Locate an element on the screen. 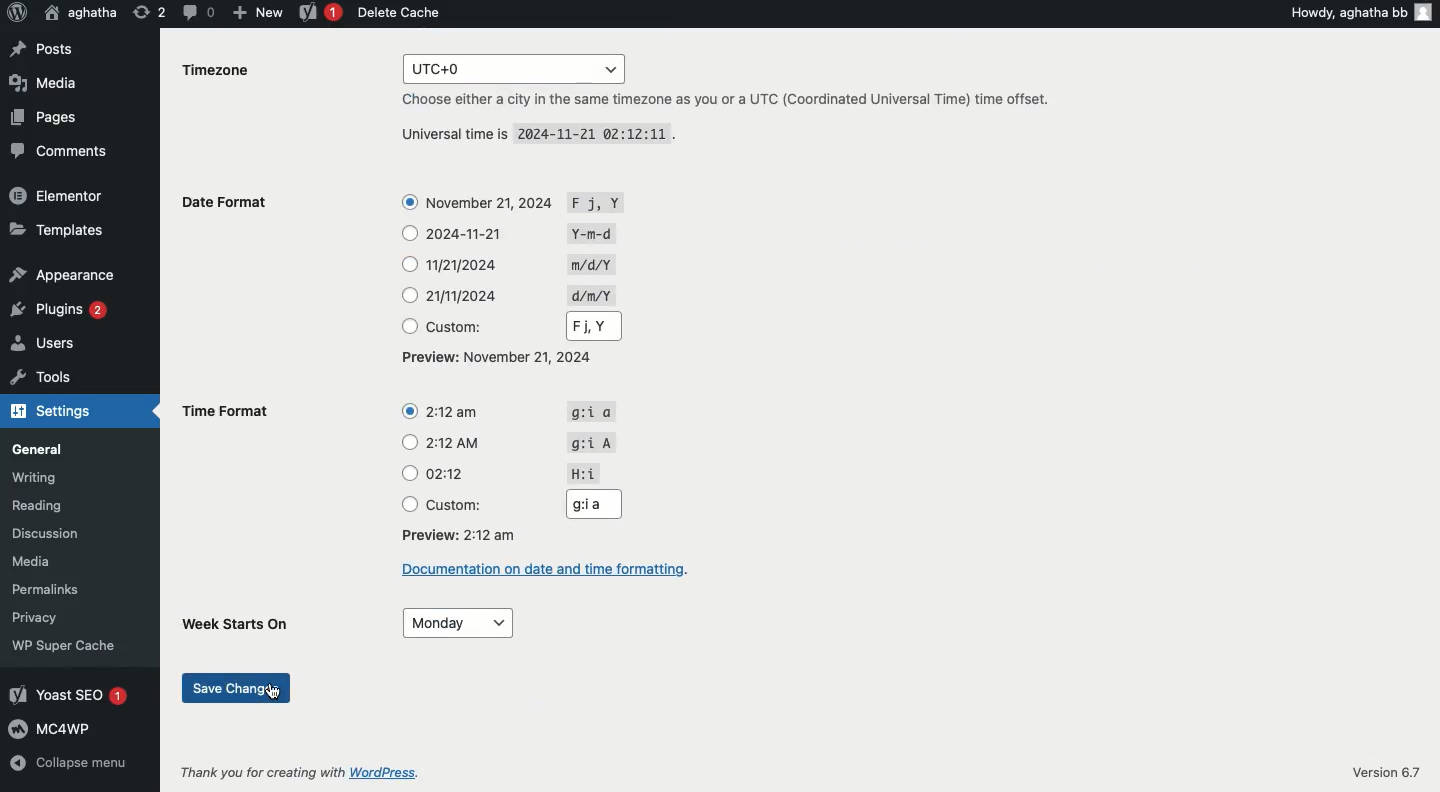  Comments is located at coordinates (54, 149).